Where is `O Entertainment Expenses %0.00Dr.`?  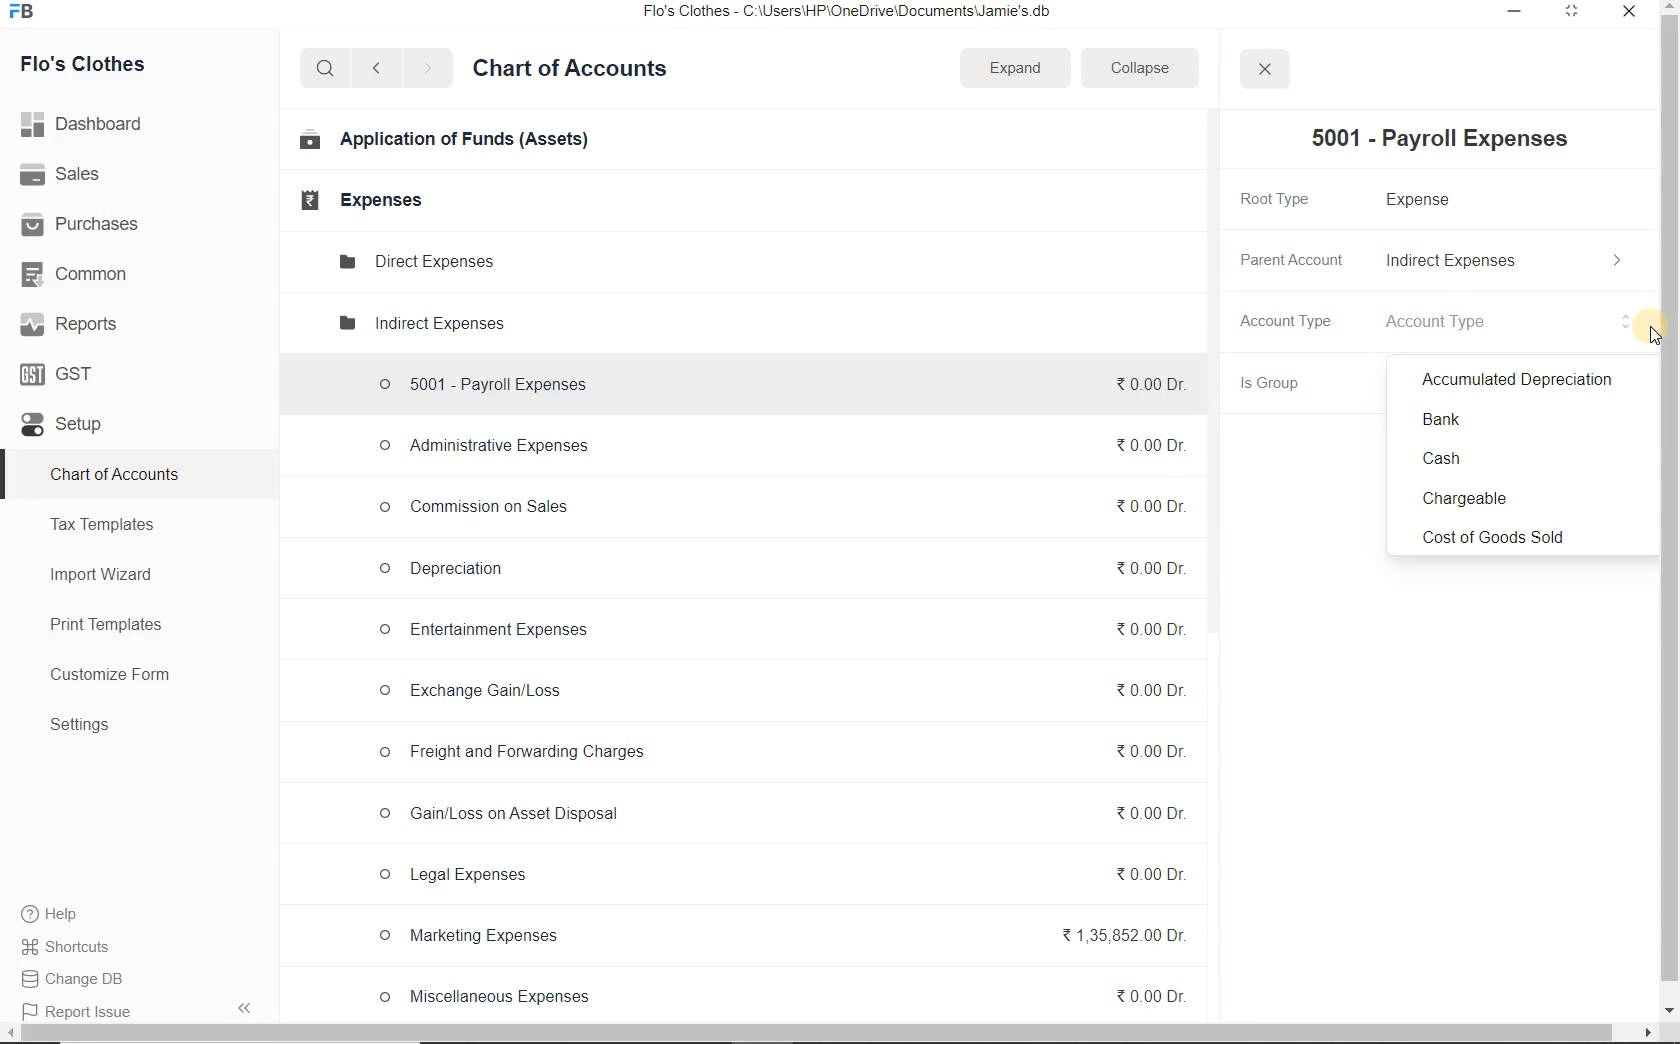
O Entertainment Expenses %0.00Dr. is located at coordinates (775, 631).